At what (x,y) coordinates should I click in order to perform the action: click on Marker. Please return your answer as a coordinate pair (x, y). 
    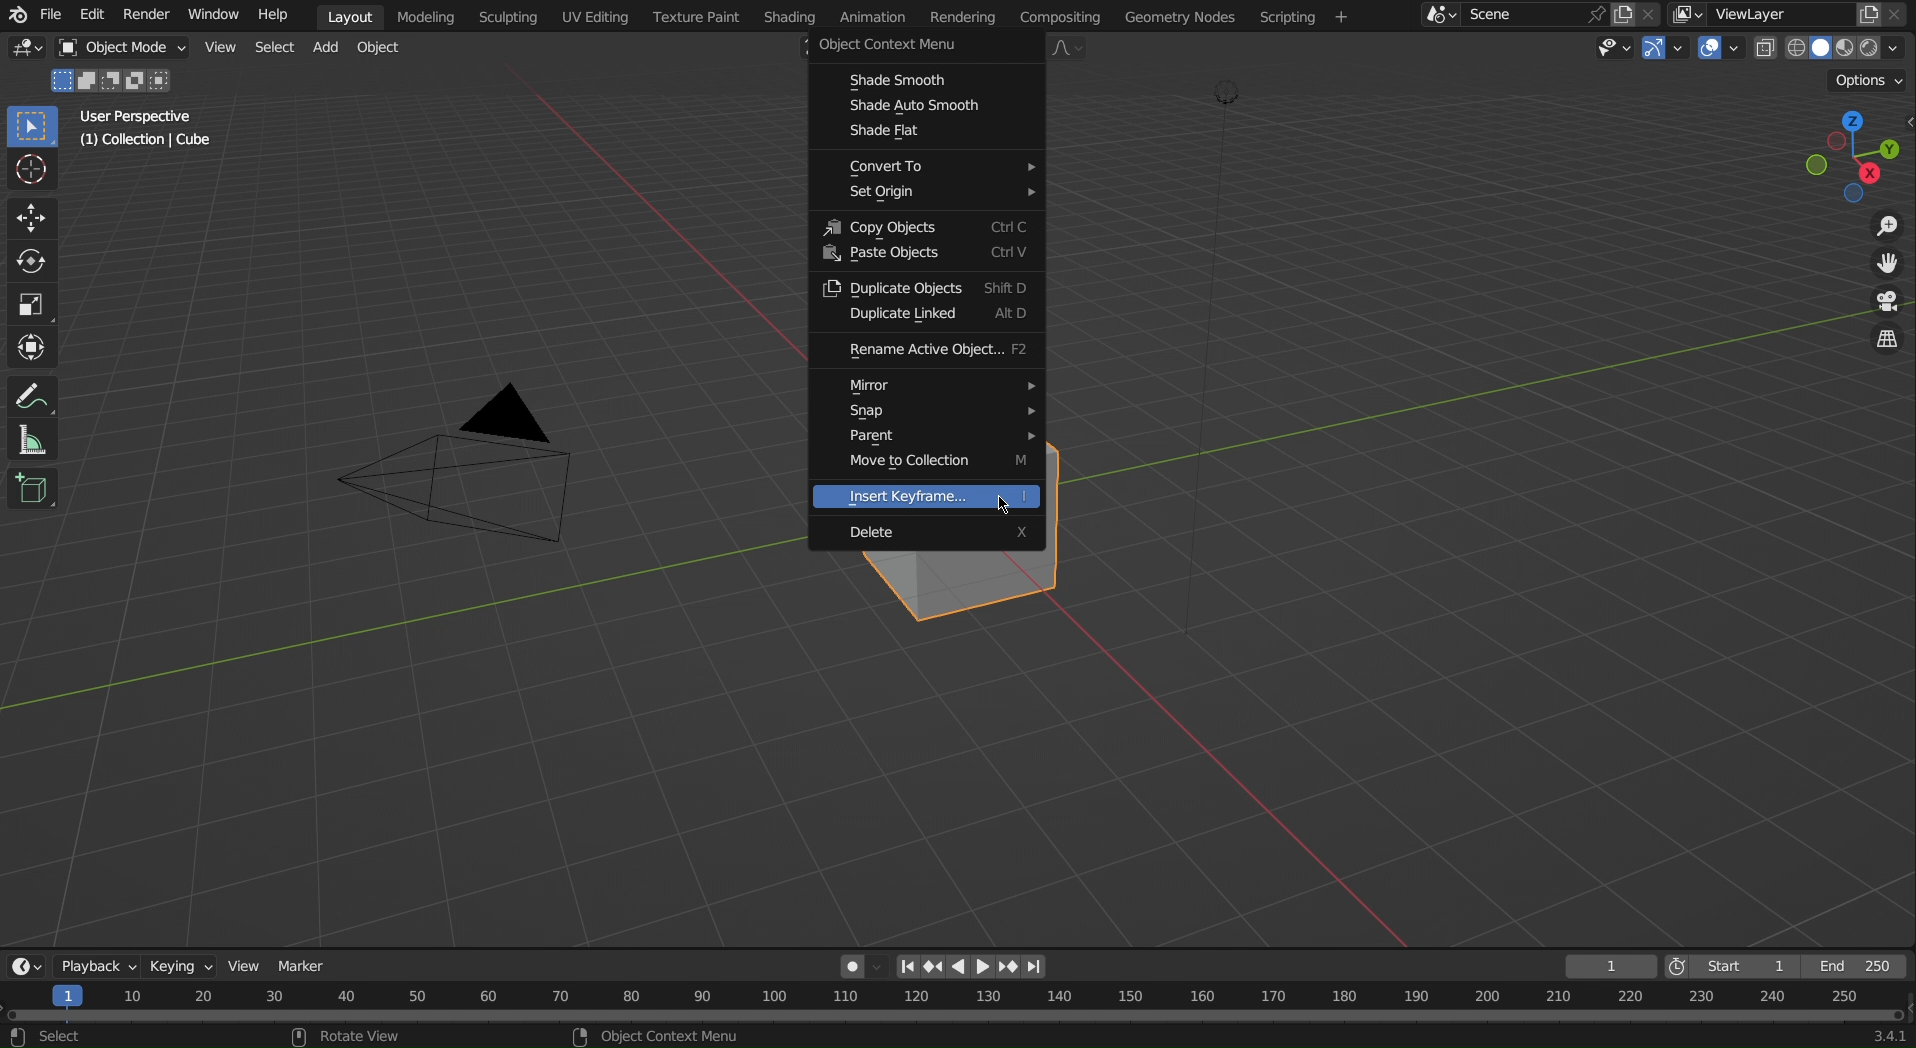
    Looking at the image, I should click on (309, 967).